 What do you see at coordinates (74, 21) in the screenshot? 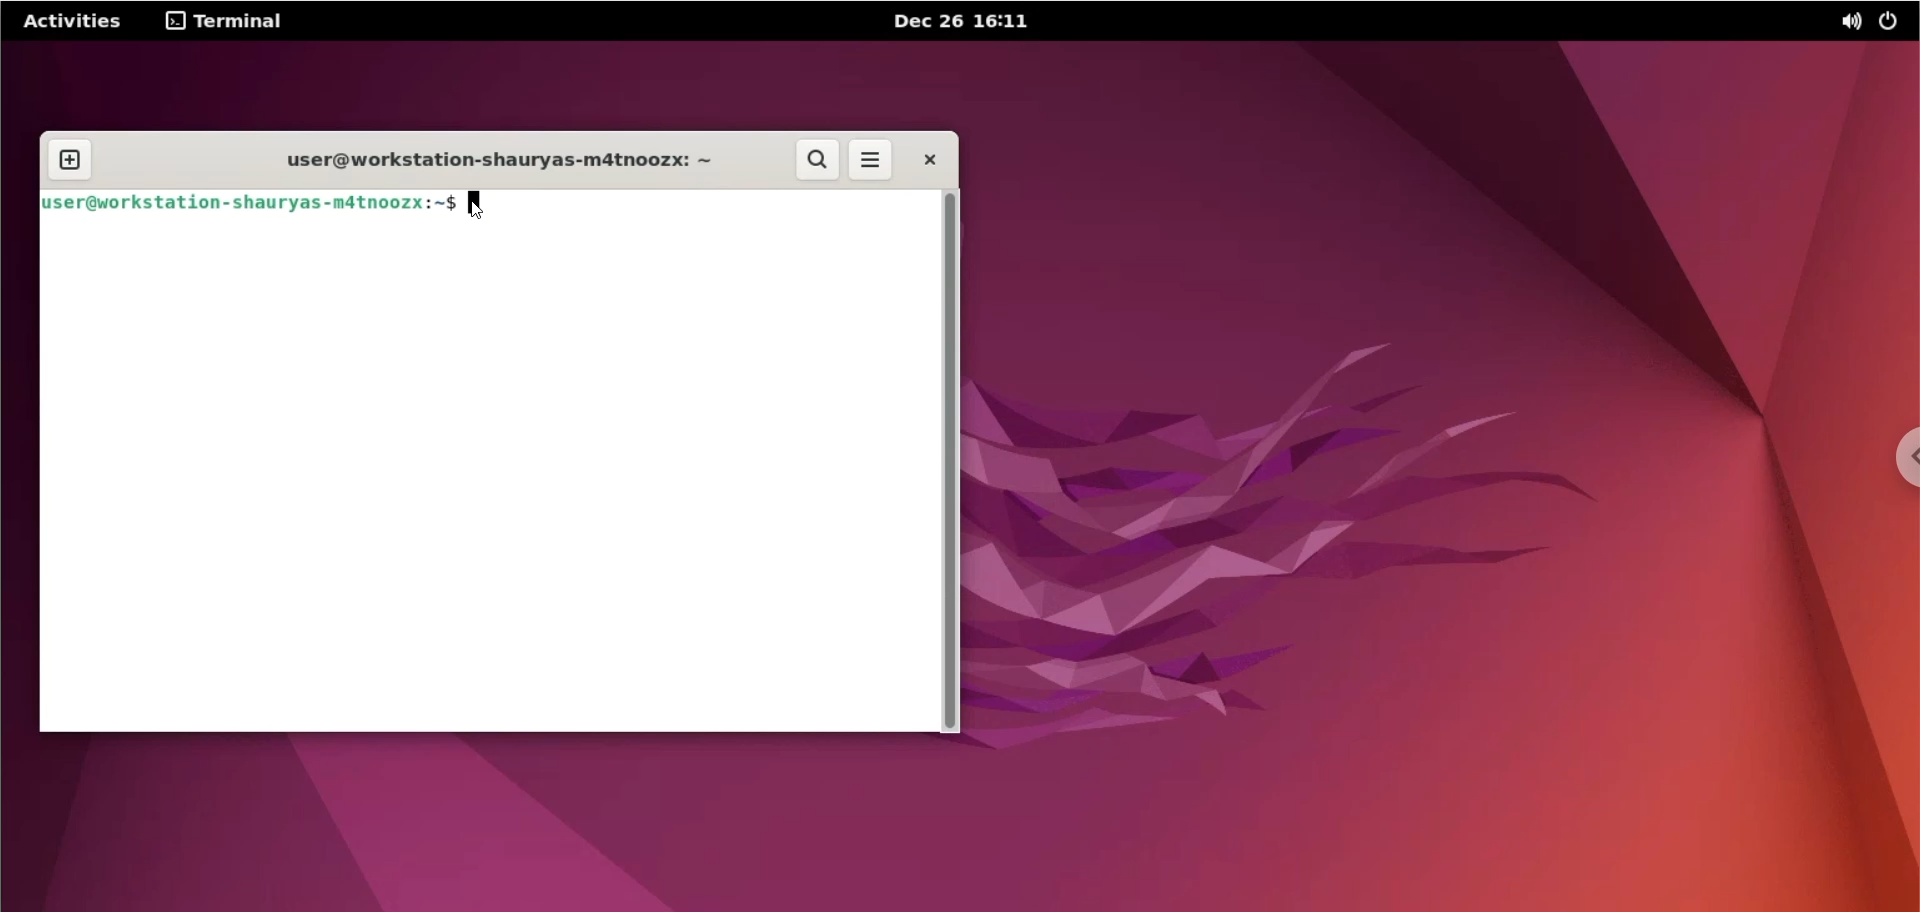
I see `Activities` at bounding box center [74, 21].